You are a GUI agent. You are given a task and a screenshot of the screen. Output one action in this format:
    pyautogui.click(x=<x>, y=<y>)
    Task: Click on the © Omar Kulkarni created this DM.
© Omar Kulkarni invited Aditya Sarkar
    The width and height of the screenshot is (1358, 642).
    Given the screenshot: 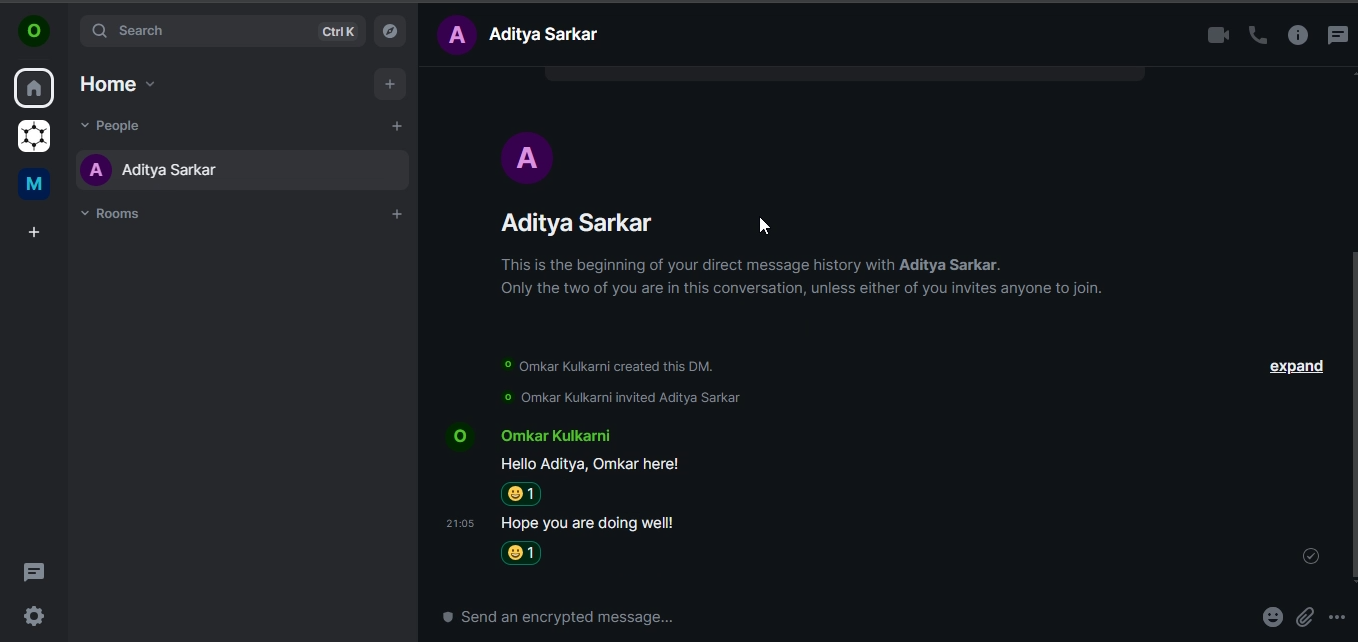 What is the action you would take?
    pyautogui.click(x=619, y=384)
    